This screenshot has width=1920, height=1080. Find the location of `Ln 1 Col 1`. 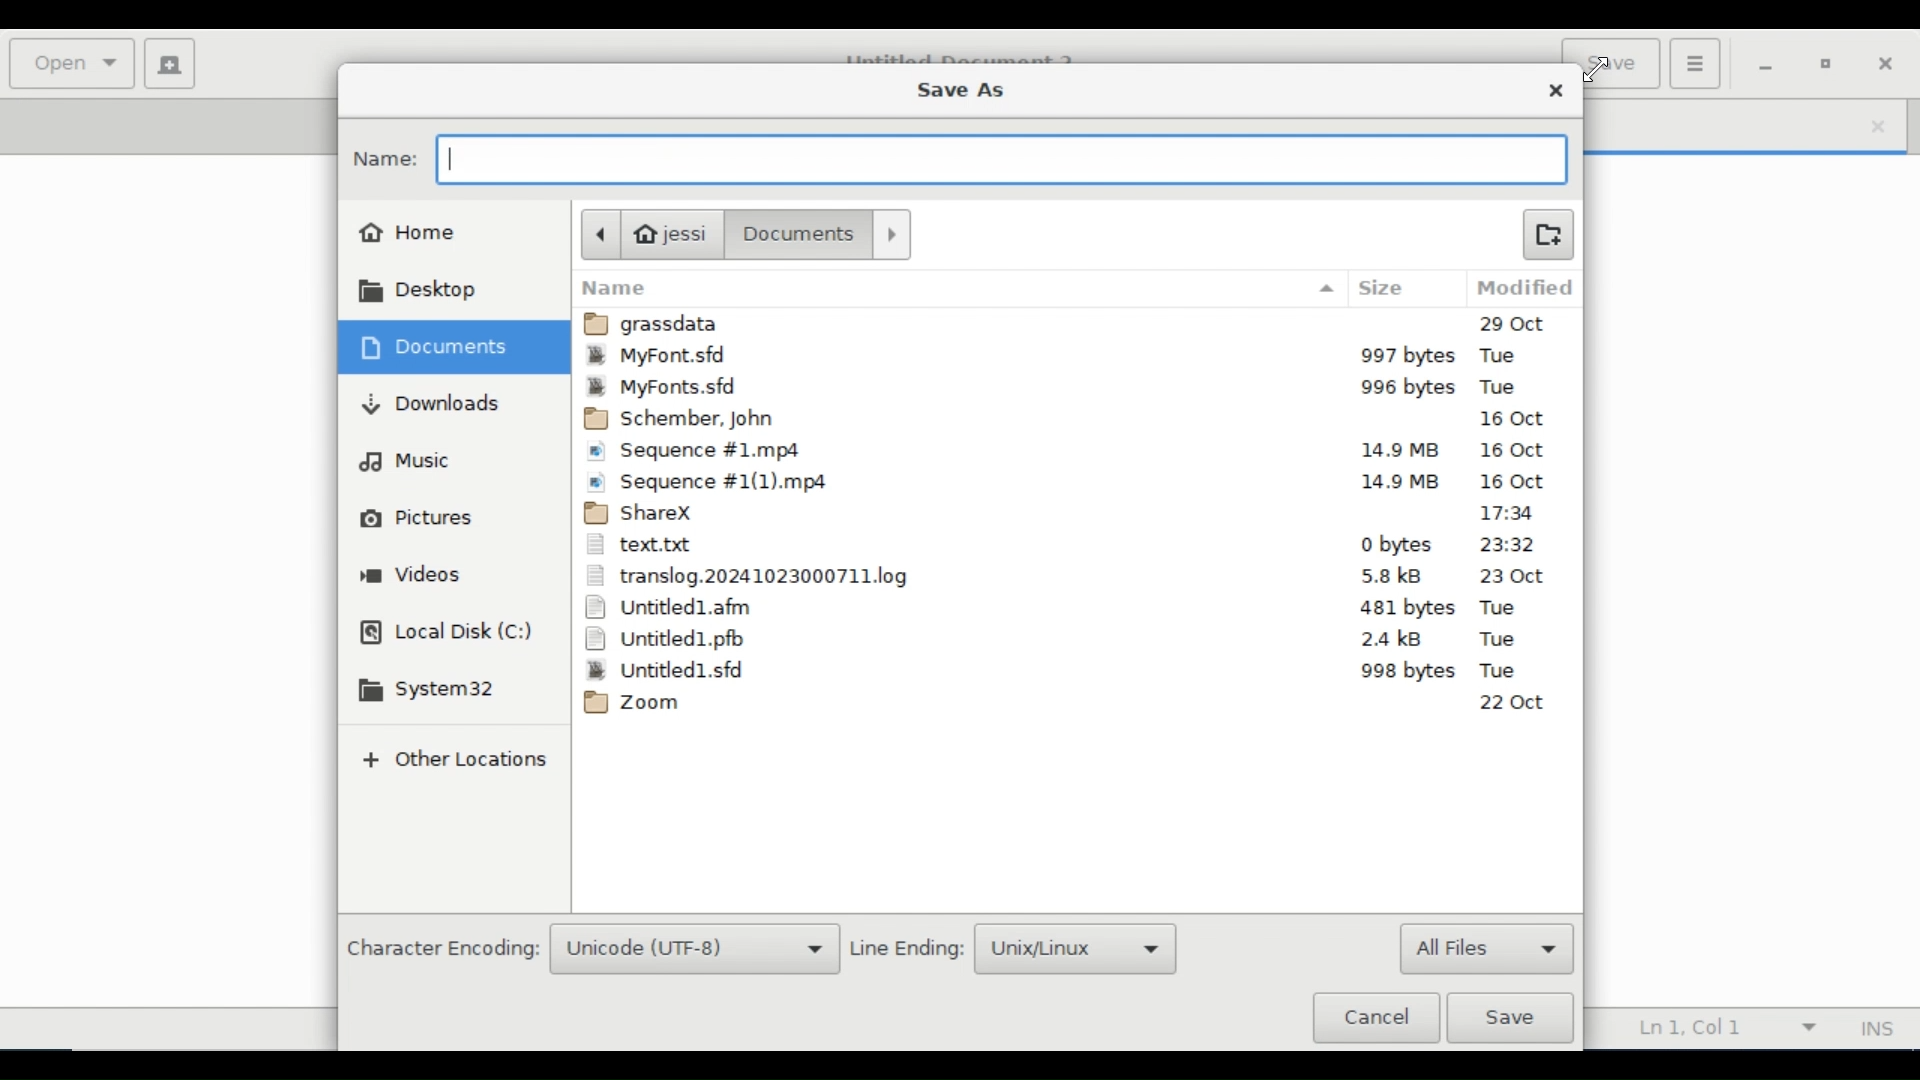

Ln 1 Col 1 is located at coordinates (1719, 1027).